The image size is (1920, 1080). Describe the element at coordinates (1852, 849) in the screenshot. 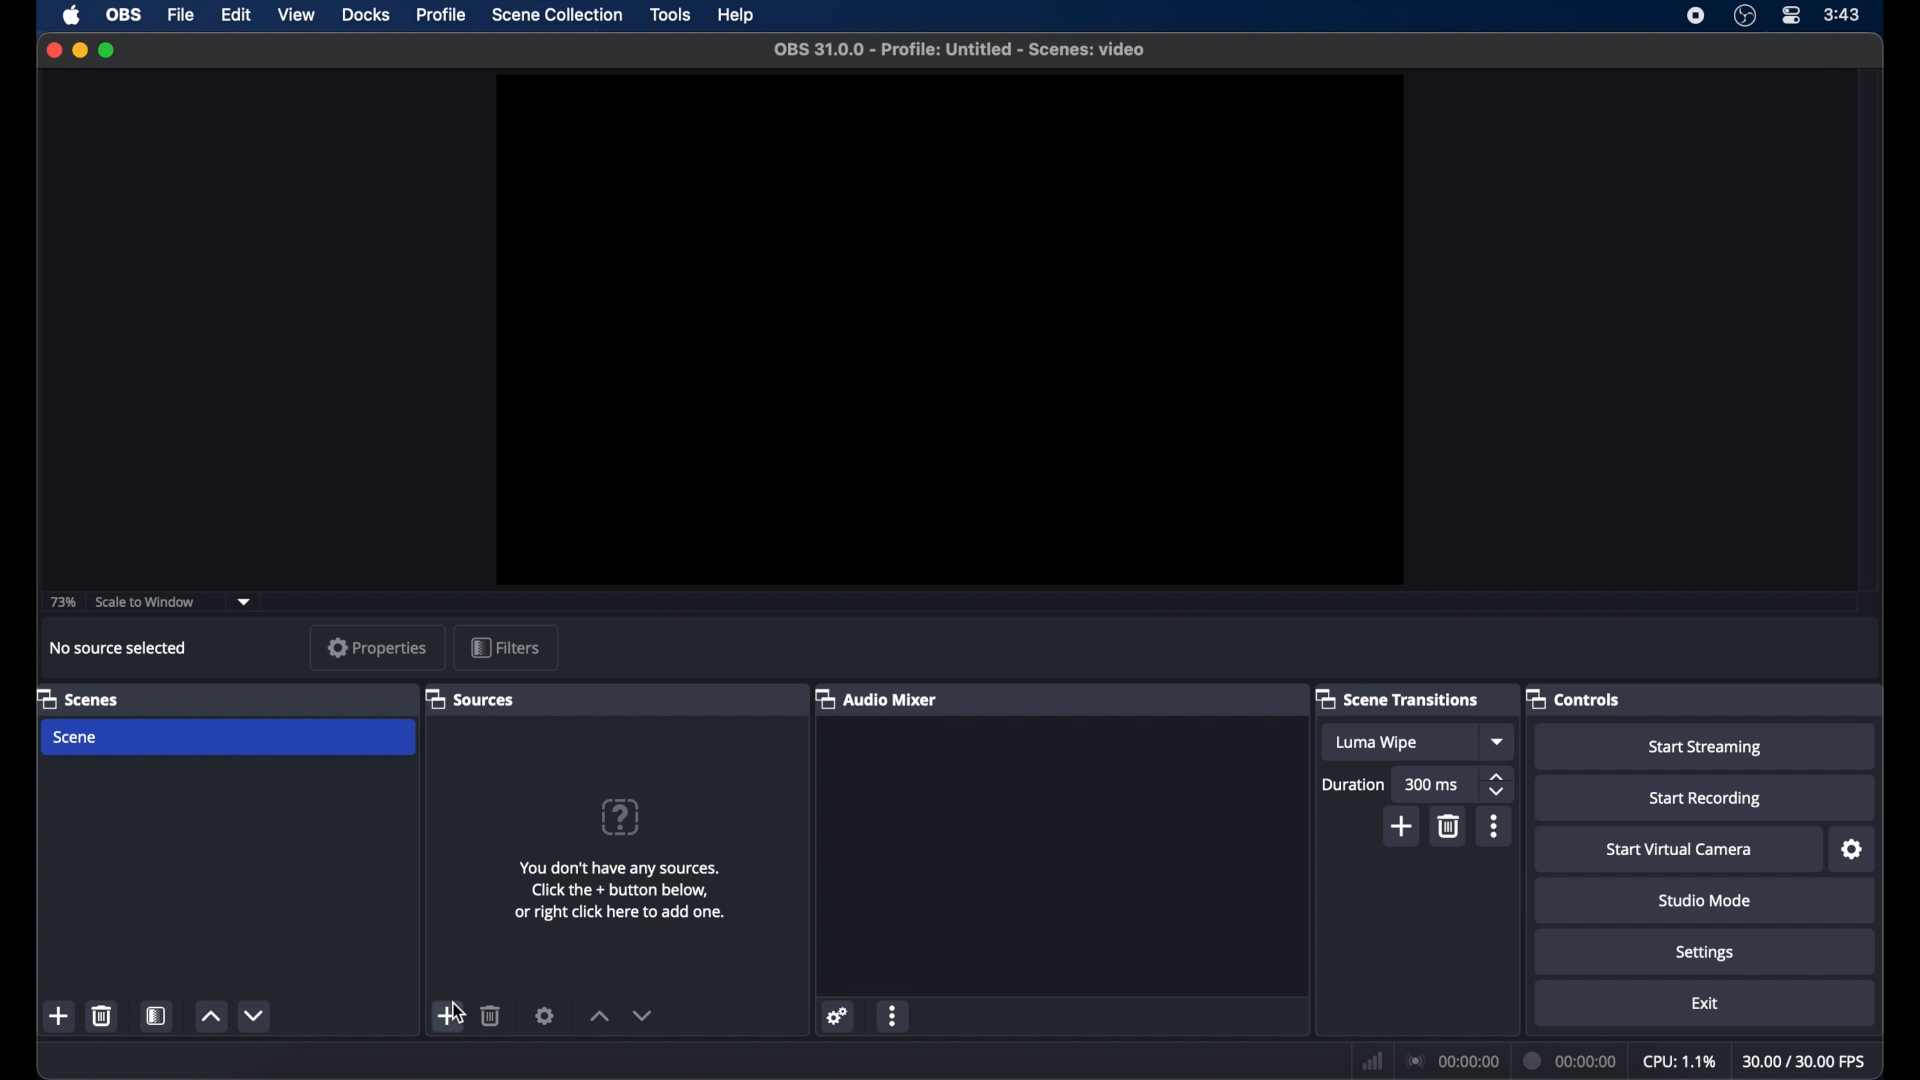

I see `settings` at that location.